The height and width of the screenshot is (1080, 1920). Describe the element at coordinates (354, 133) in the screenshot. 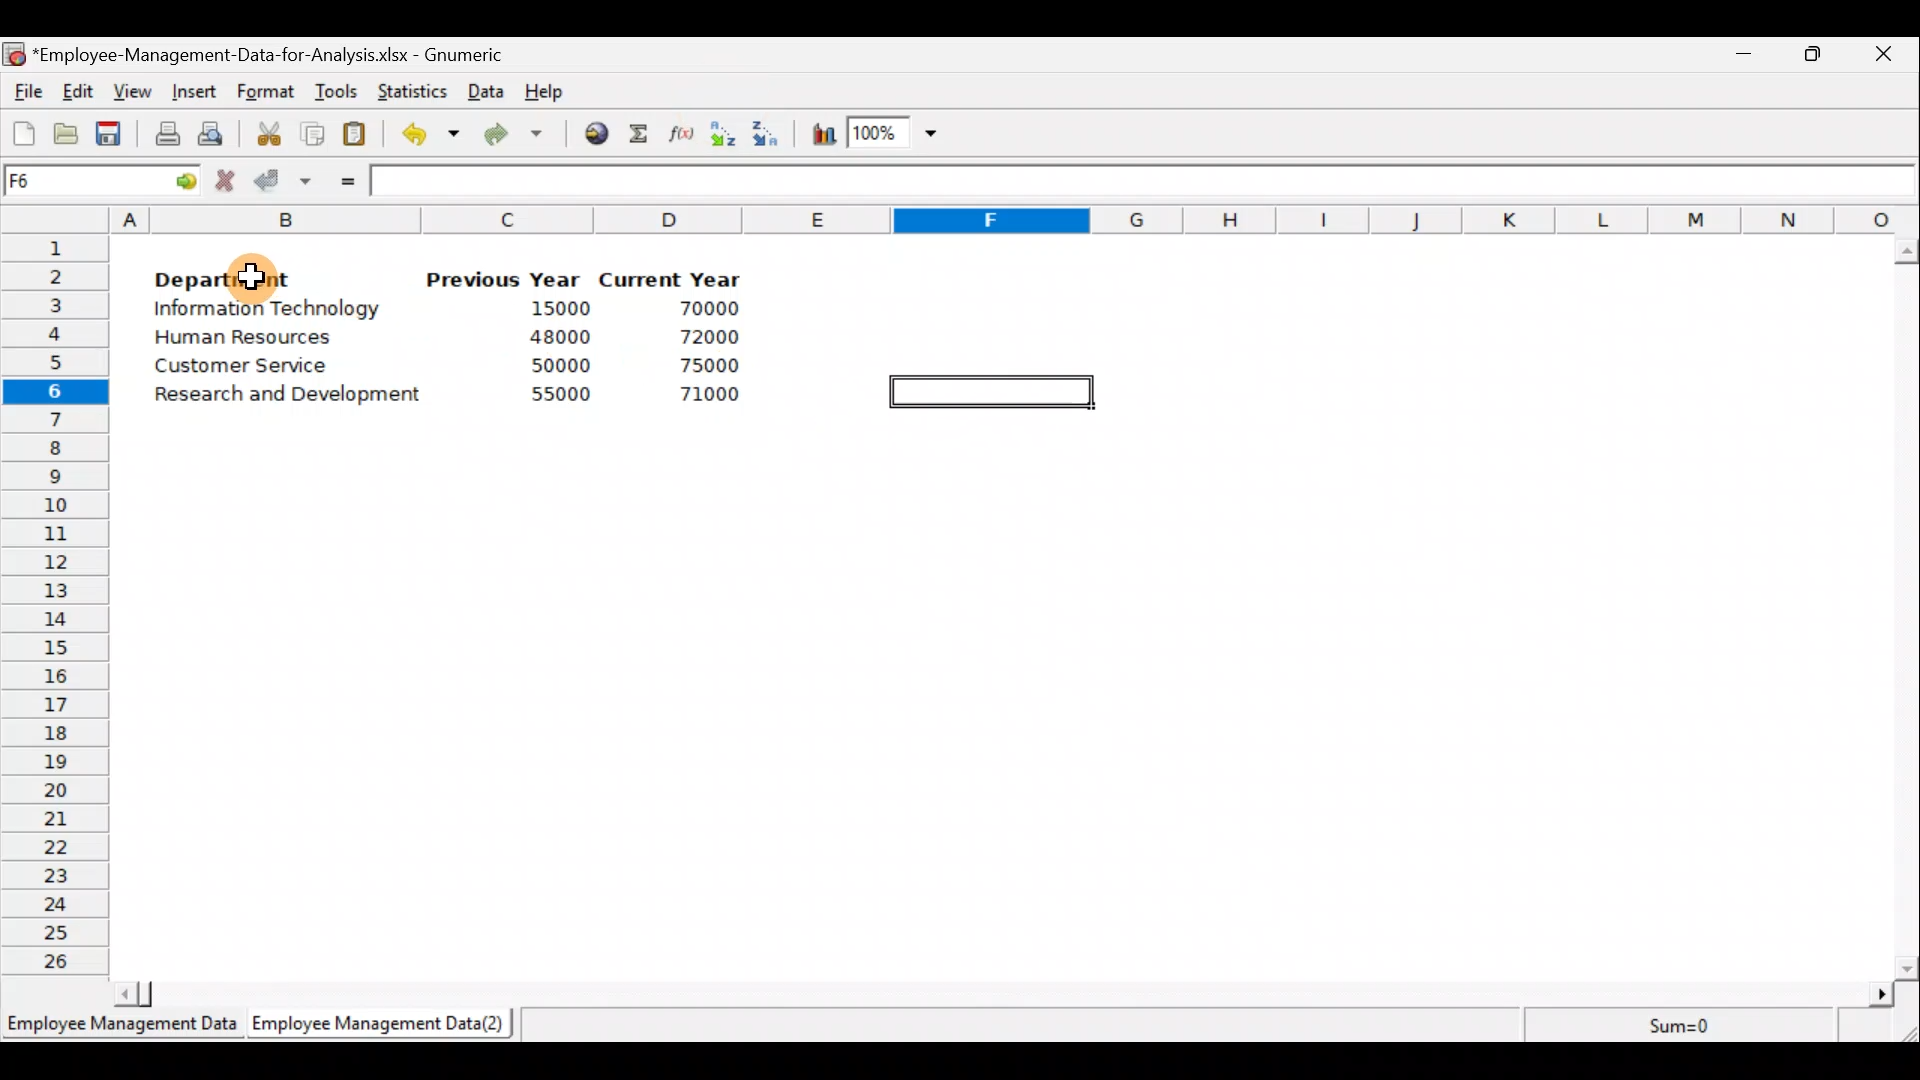

I see `Paste the clipboard` at that location.